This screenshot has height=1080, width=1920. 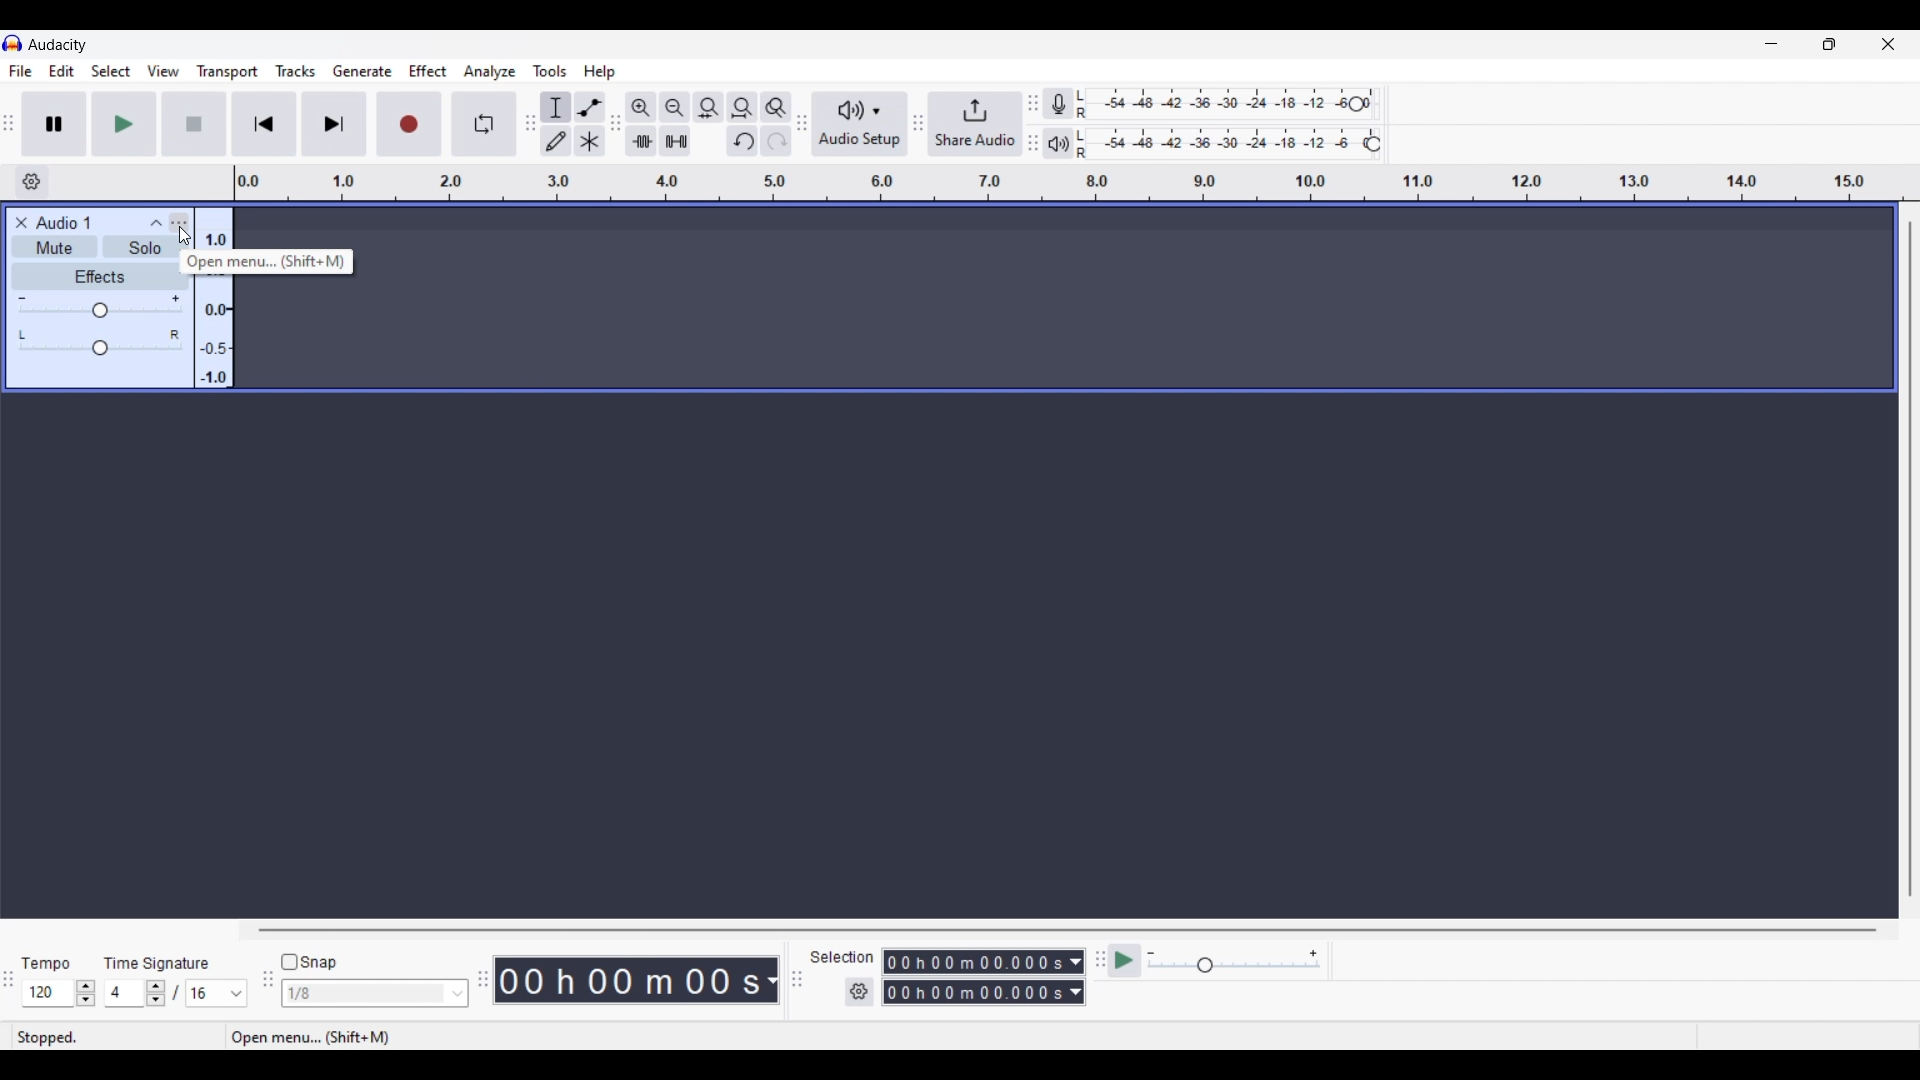 What do you see at coordinates (273, 261) in the screenshot?
I see `Description of selected icon` at bounding box center [273, 261].